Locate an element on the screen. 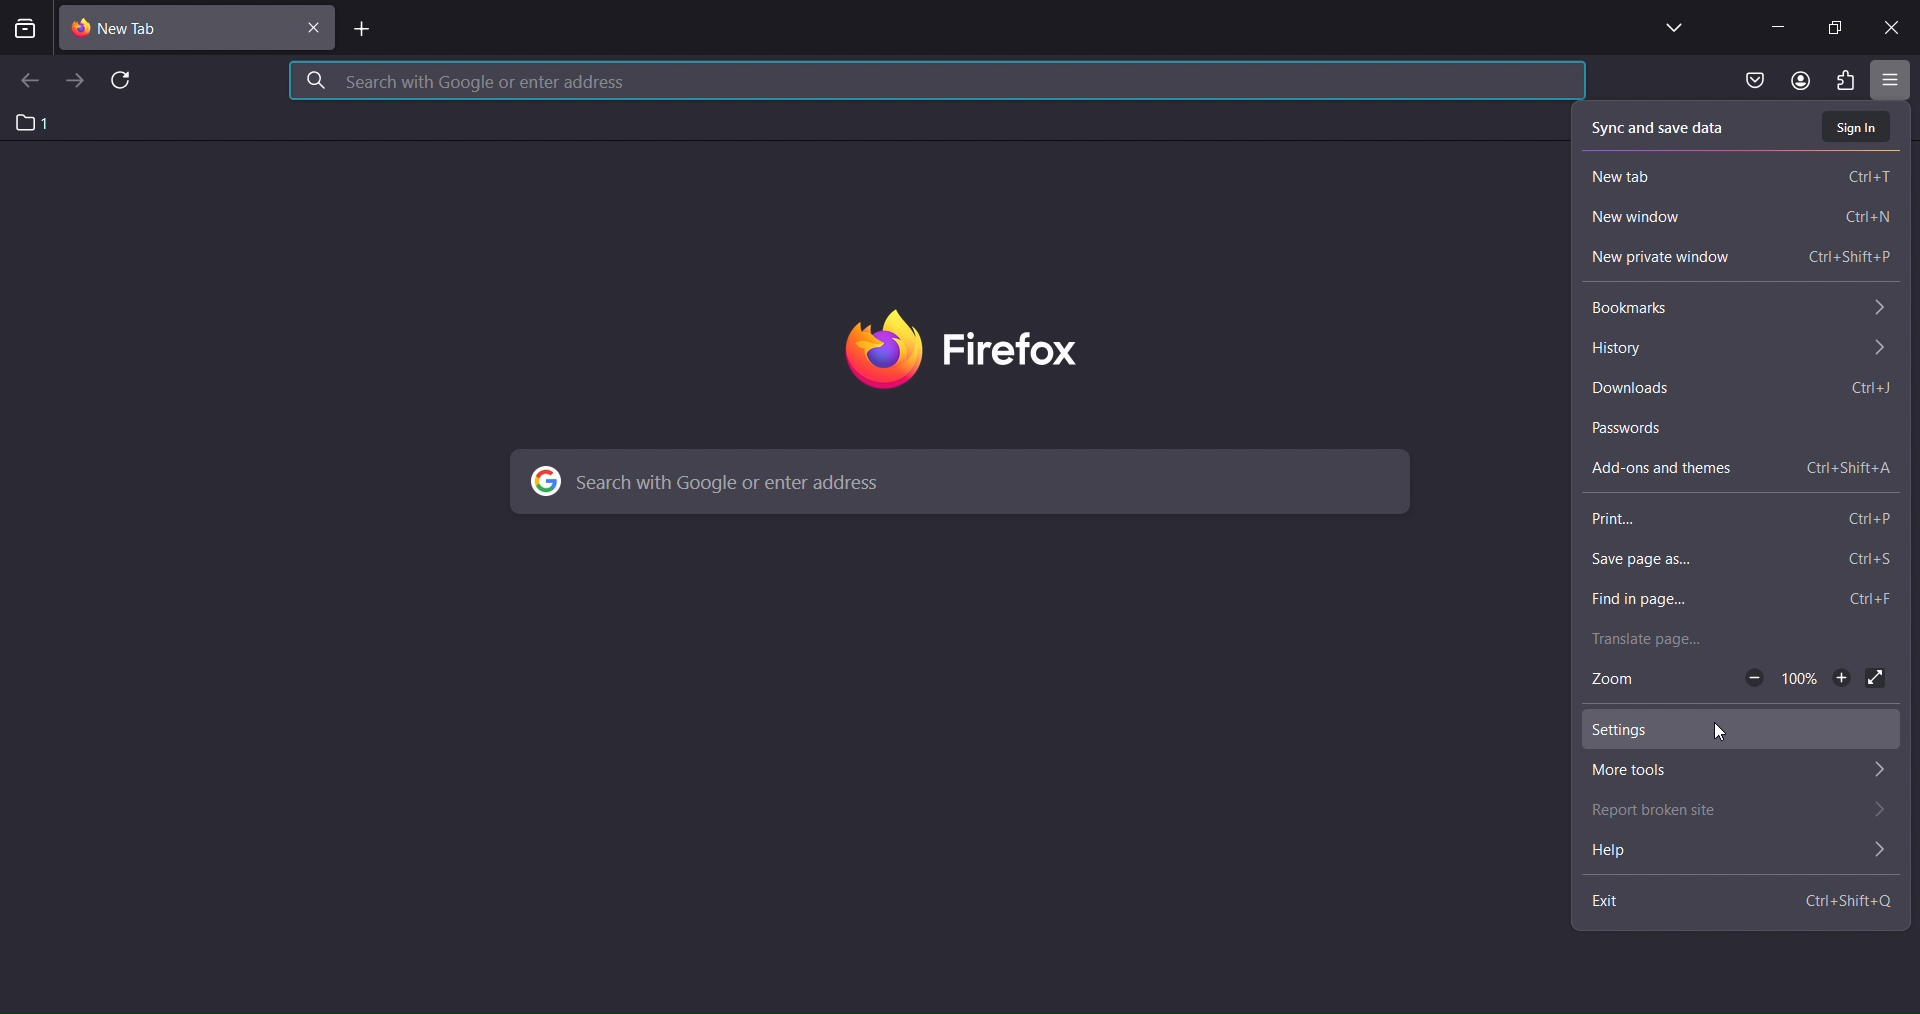 Image resolution: width=1920 pixels, height=1014 pixels. zoom  is located at coordinates (1621, 681).